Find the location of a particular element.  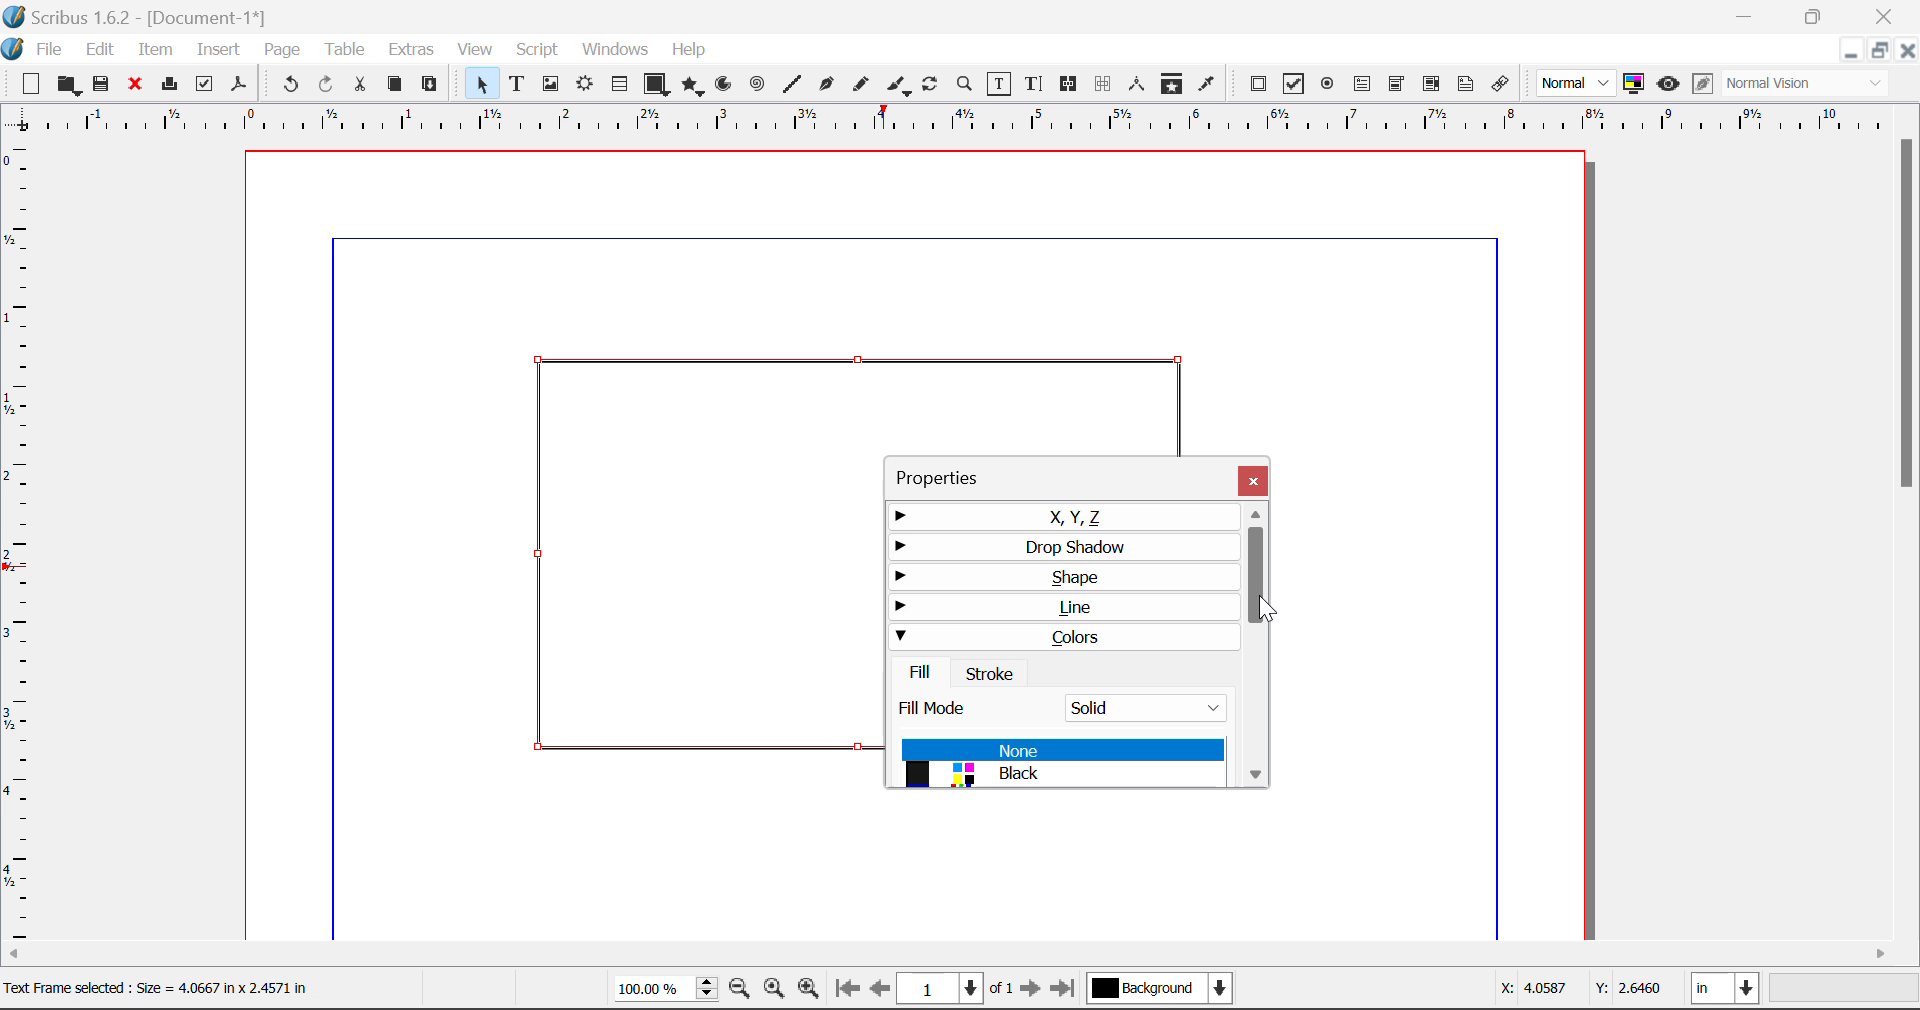

Eyedropper is located at coordinates (1207, 83).